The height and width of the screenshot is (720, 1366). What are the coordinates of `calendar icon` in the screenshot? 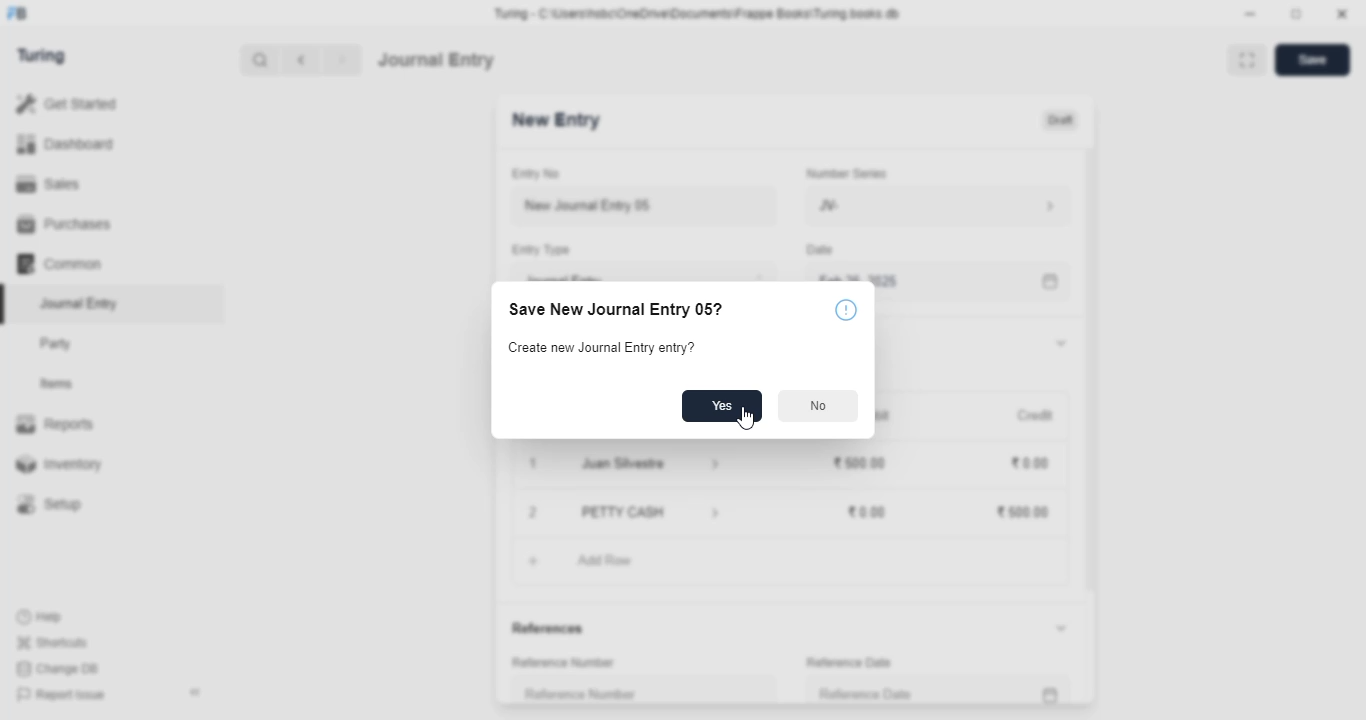 It's located at (1049, 691).